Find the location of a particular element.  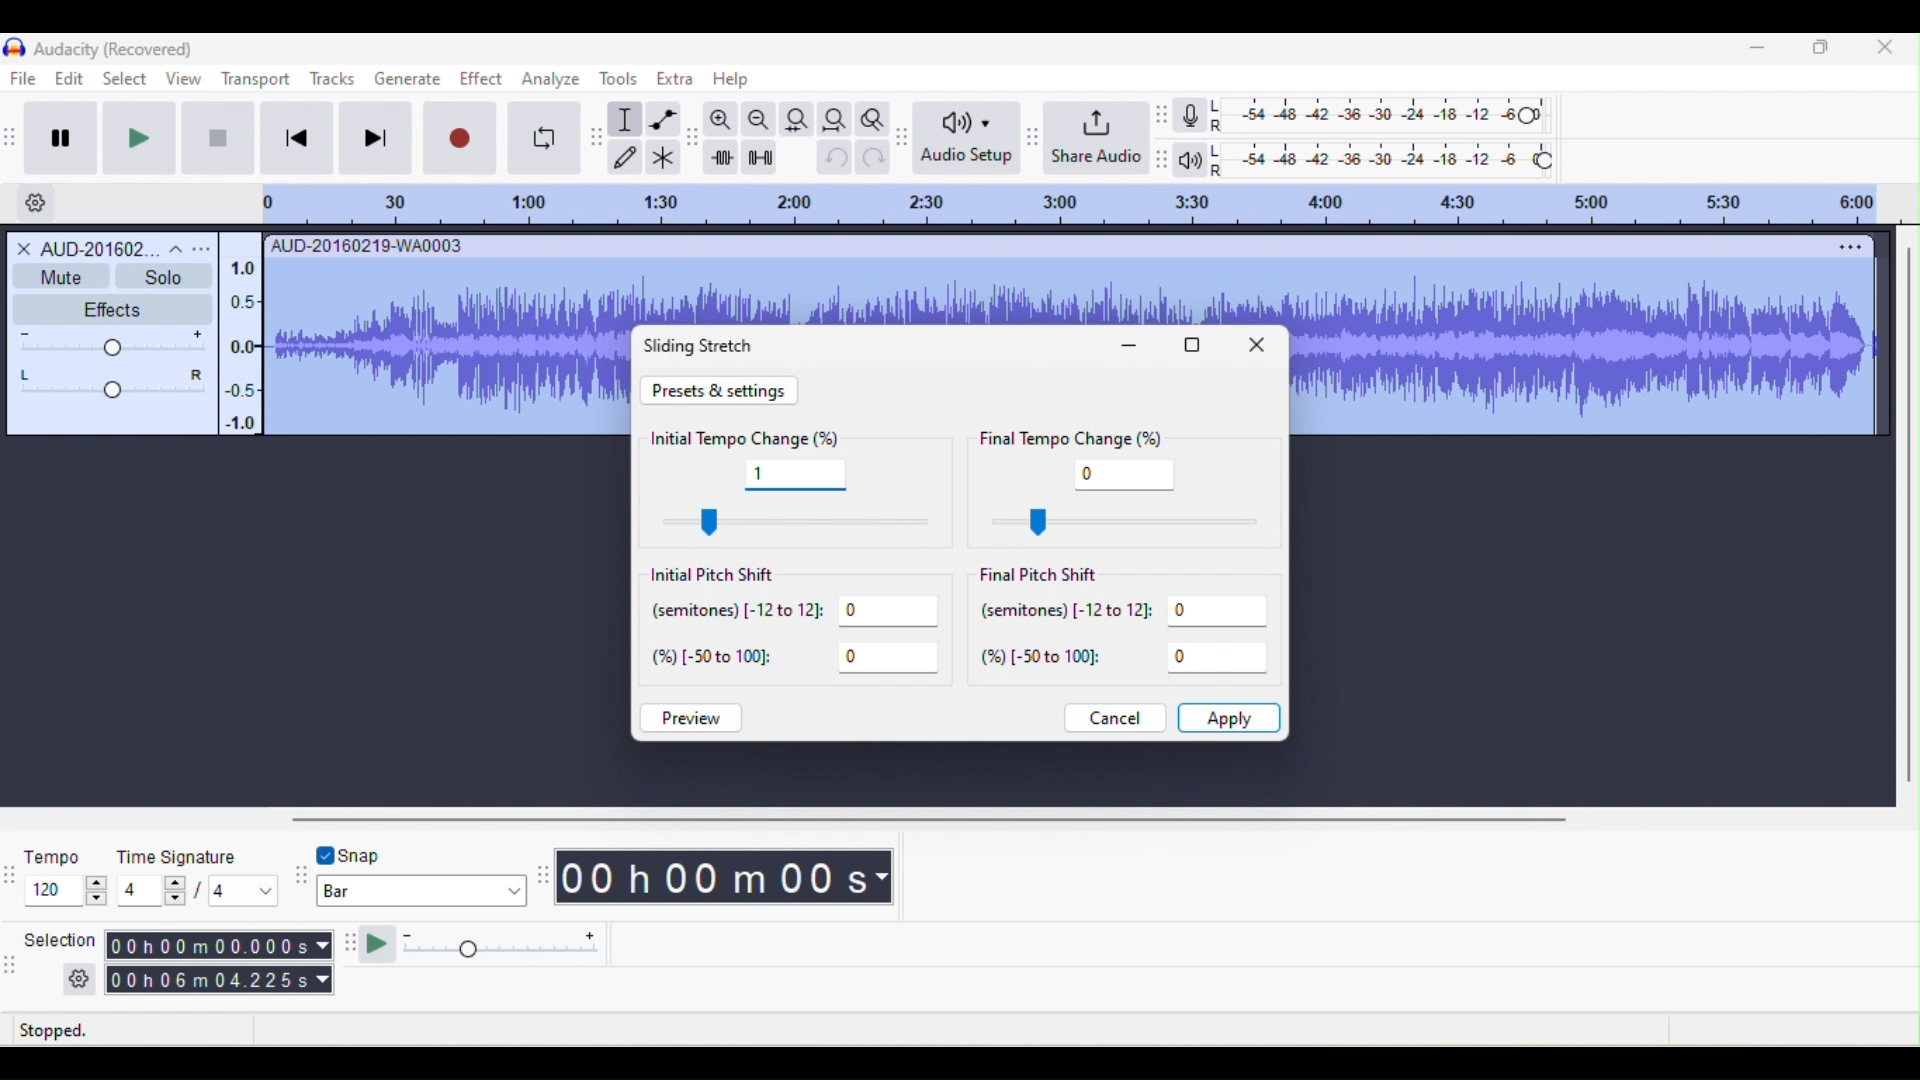

semitones is located at coordinates (1126, 616).